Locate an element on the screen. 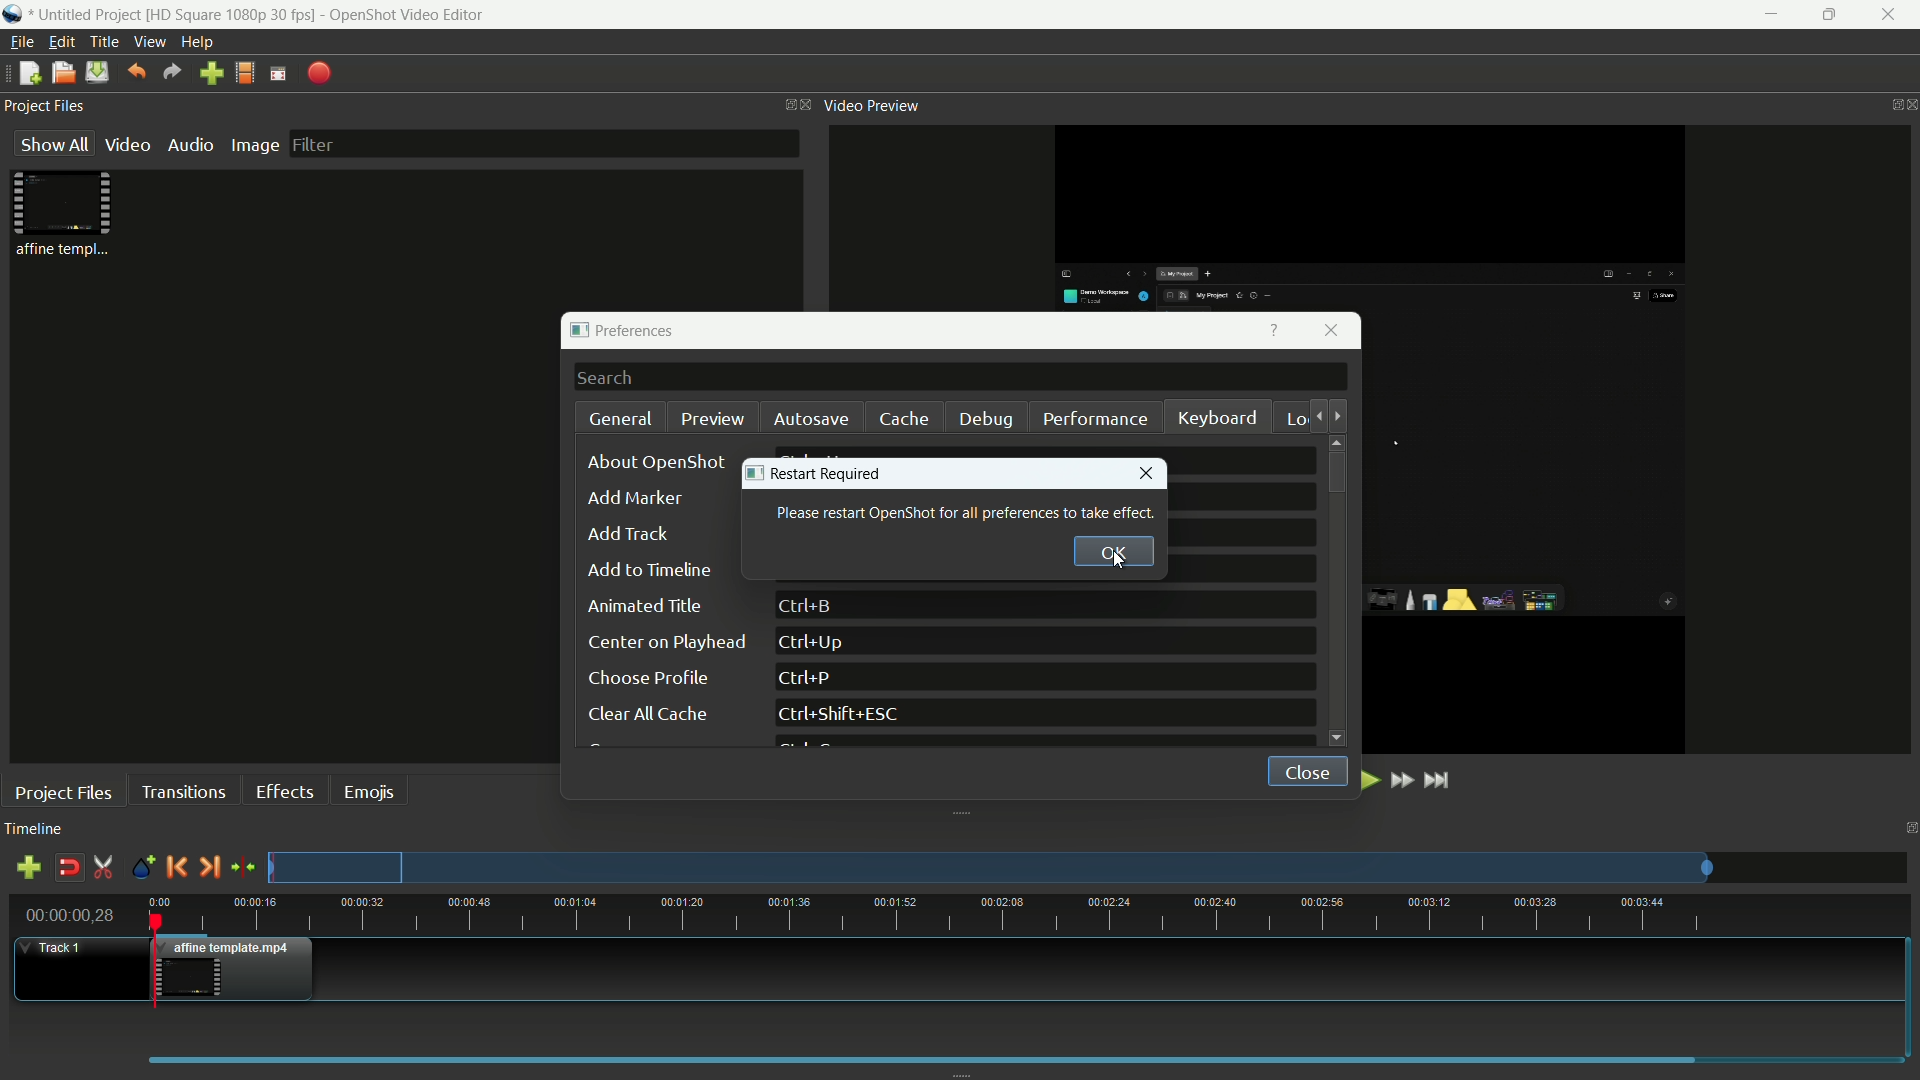  keyboard is located at coordinates (1219, 420).